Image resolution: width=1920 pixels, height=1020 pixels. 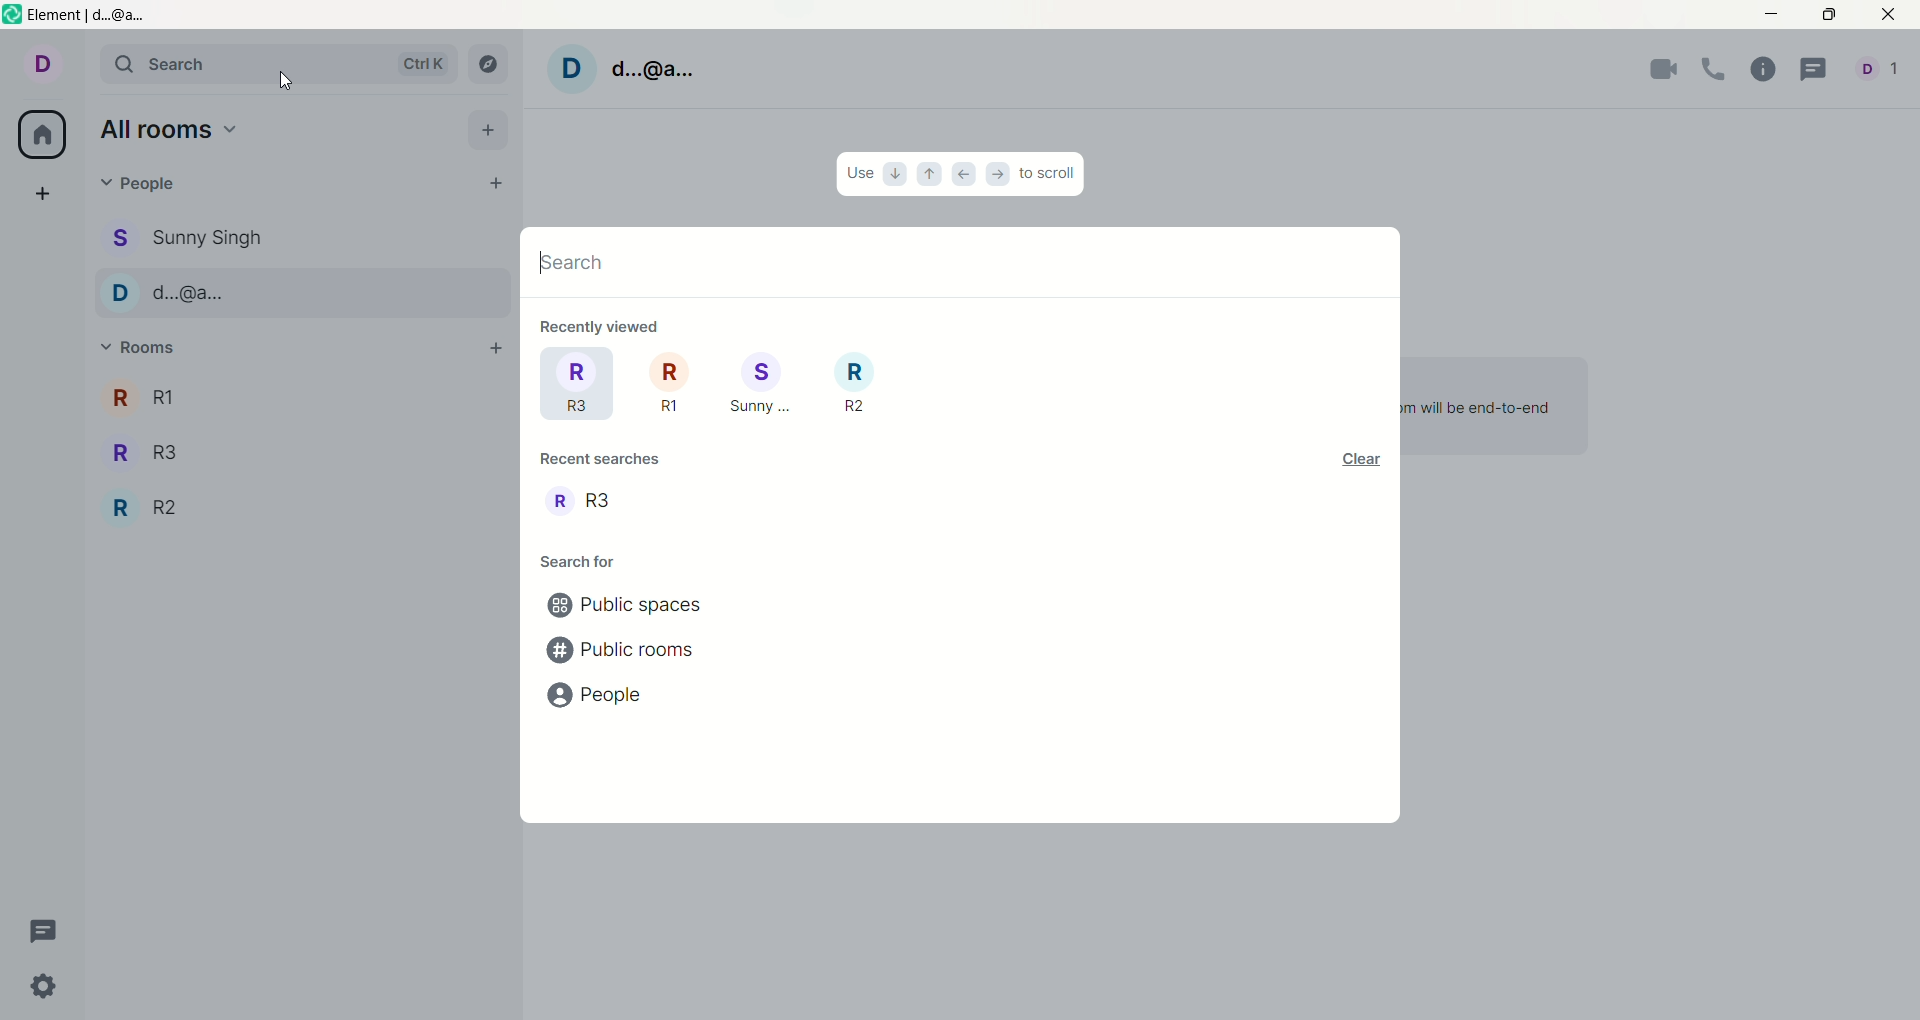 What do you see at coordinates (610, 465) in the screenshot?
I see `recent searches` at bounding box center [610, 465].